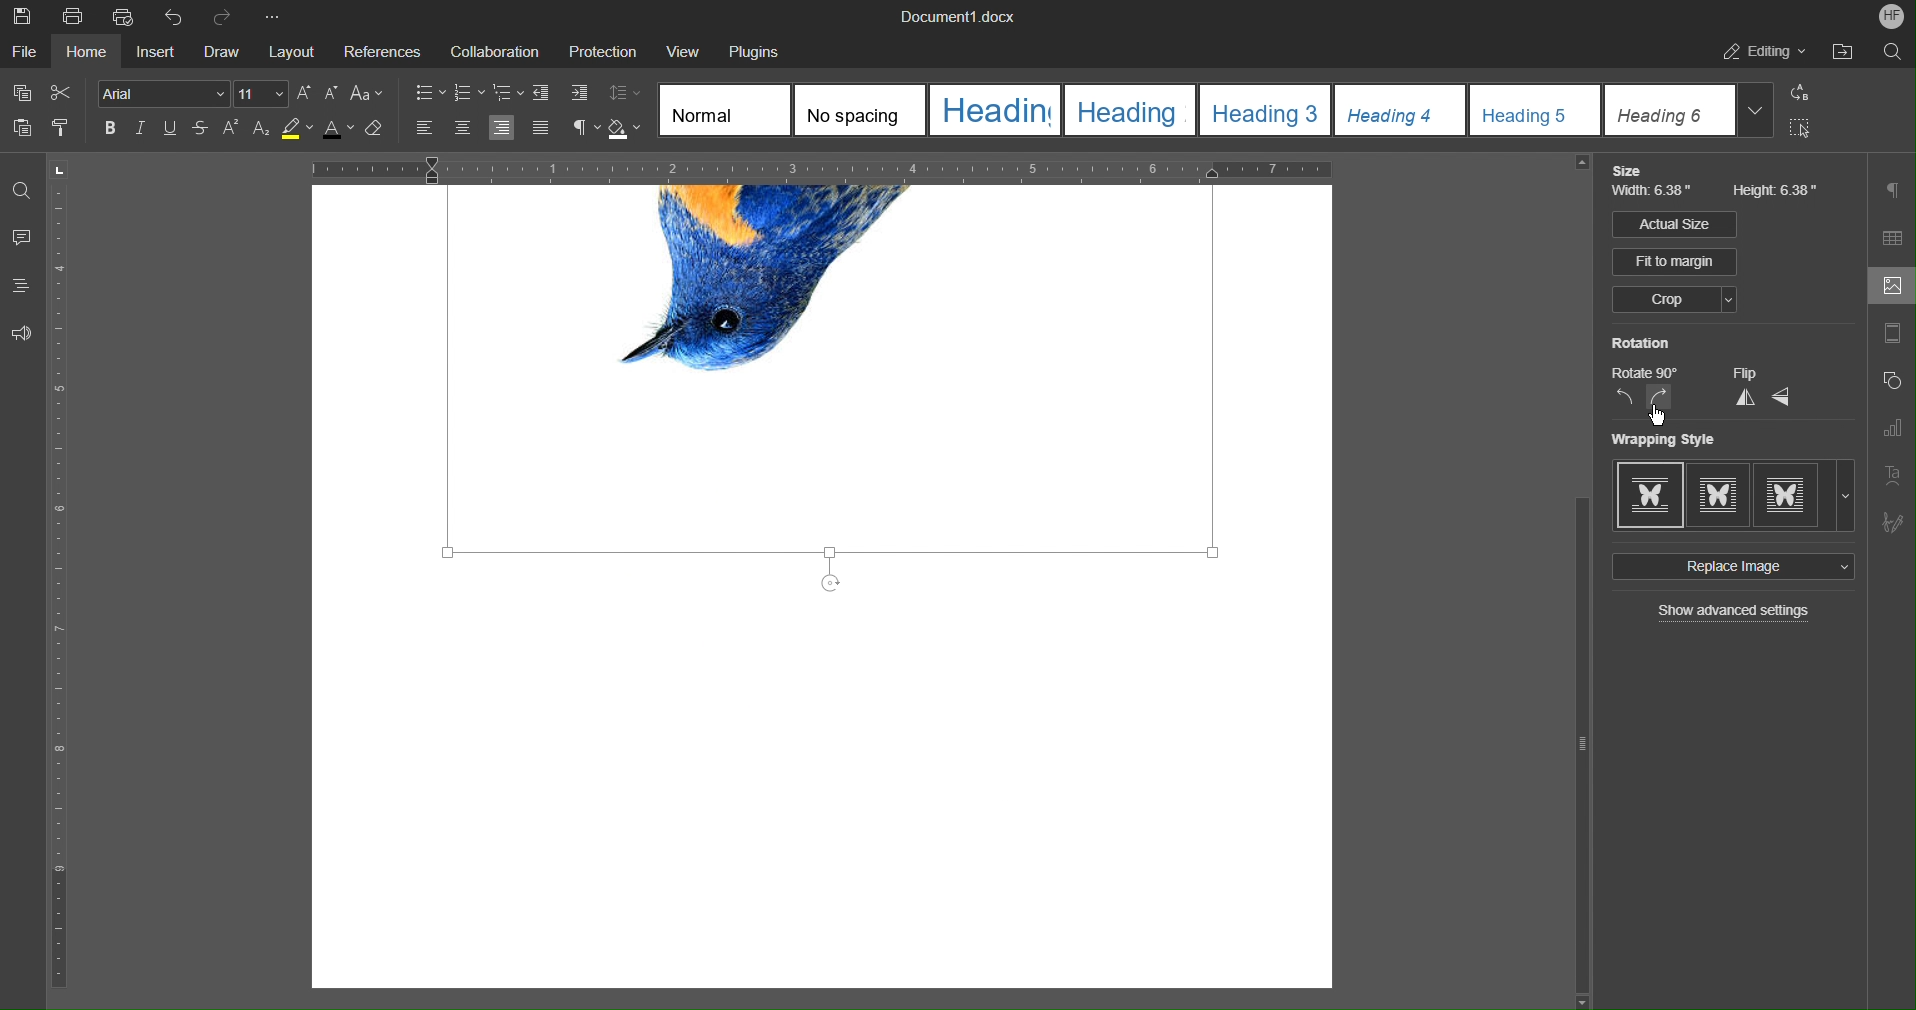 The height and width of the screenshot is (1010, 1916). What do you see at coordinates (22, 239) in the screenshot?
I see `Comments` at bounding box center [22, 239].